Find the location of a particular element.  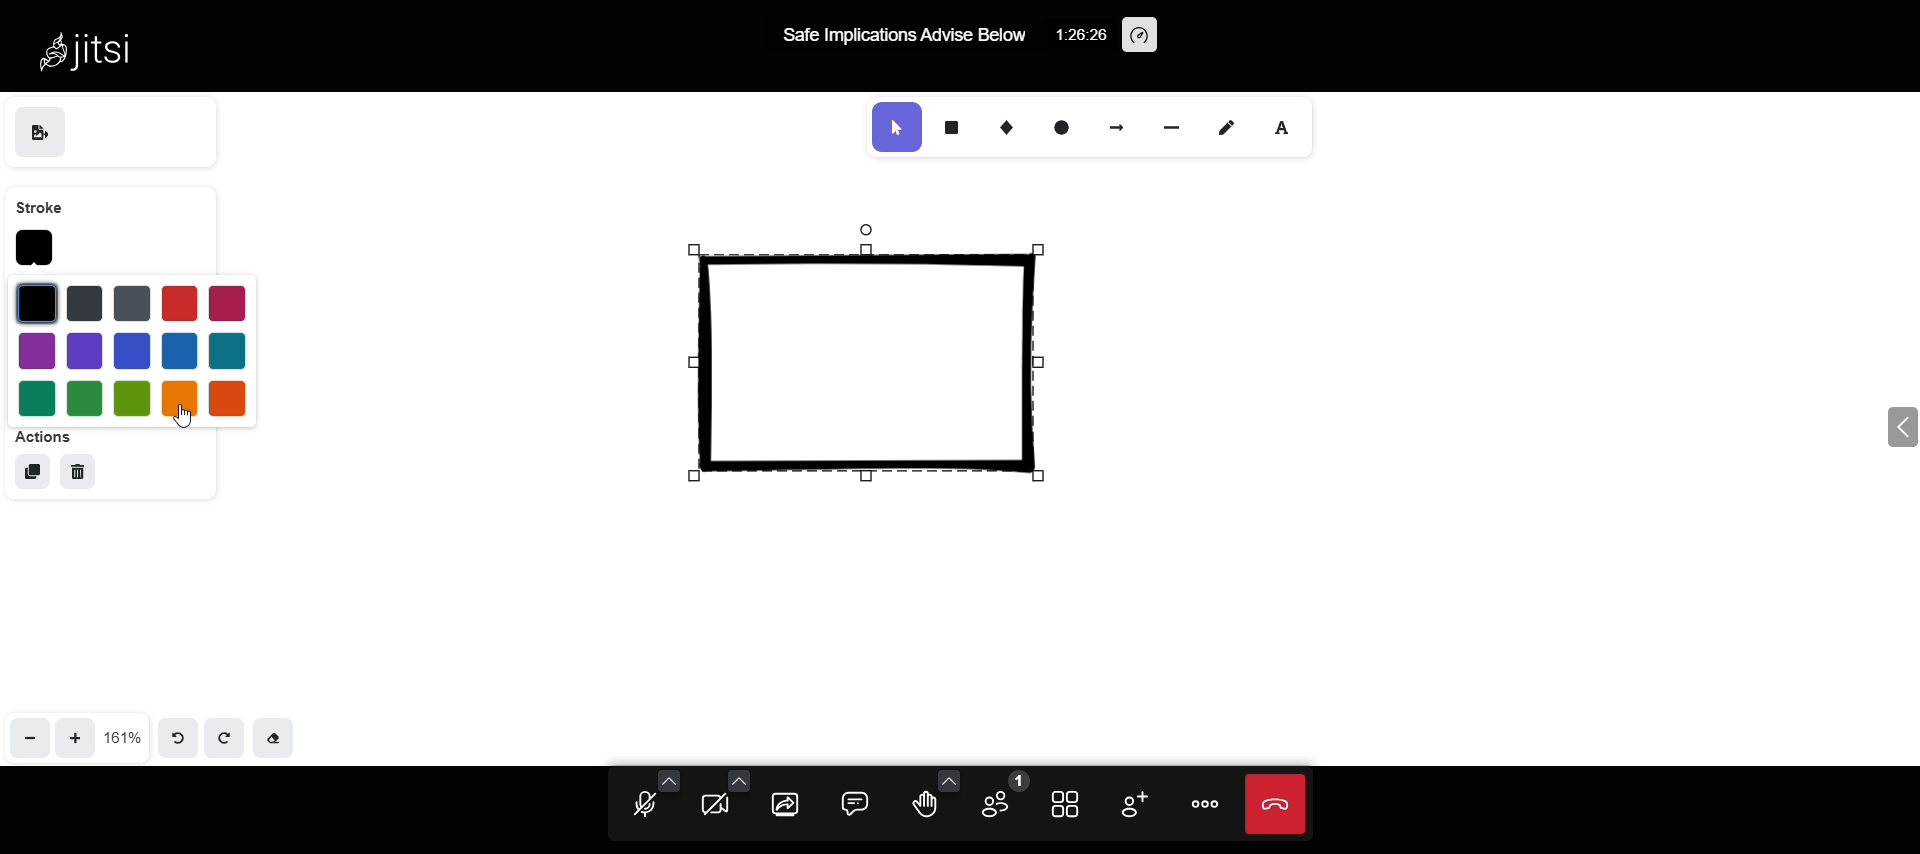

video setting is located at coordinates (738, 768).